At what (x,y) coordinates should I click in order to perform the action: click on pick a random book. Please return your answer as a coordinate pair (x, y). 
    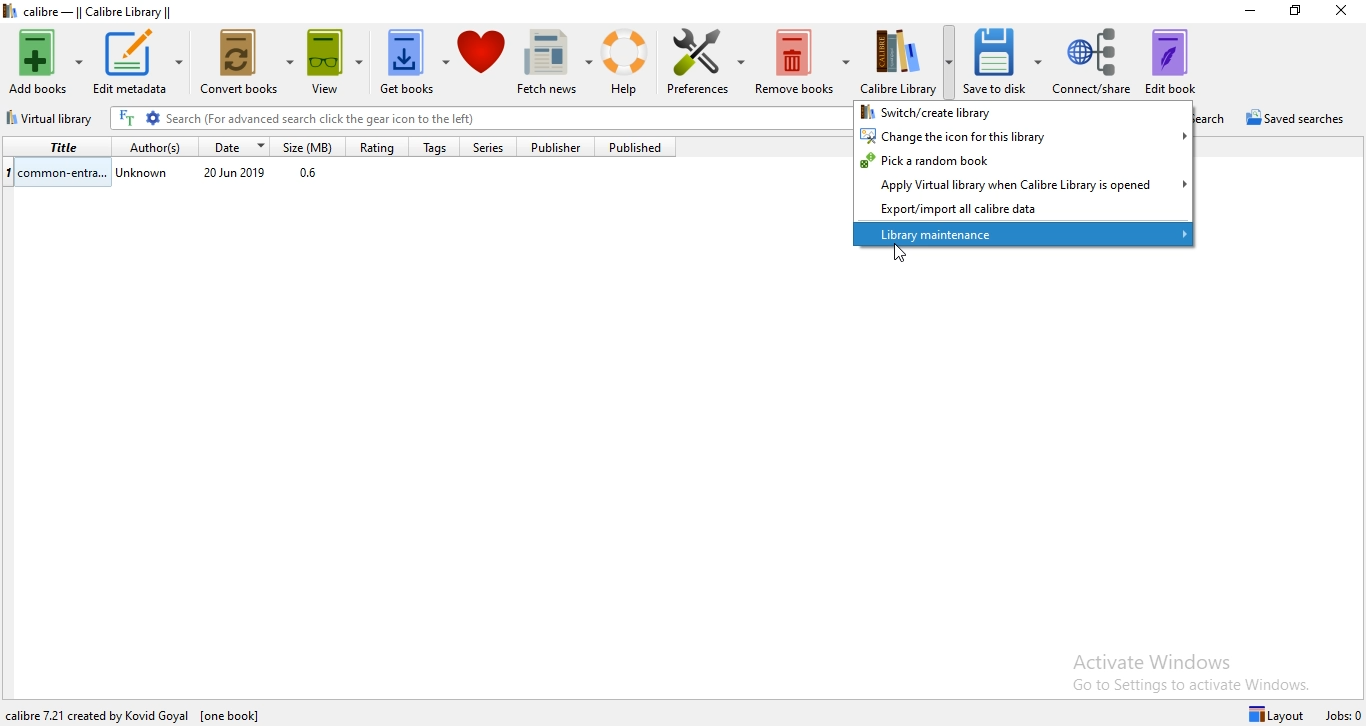
    Looking at the image, I should click on (1024, 161).